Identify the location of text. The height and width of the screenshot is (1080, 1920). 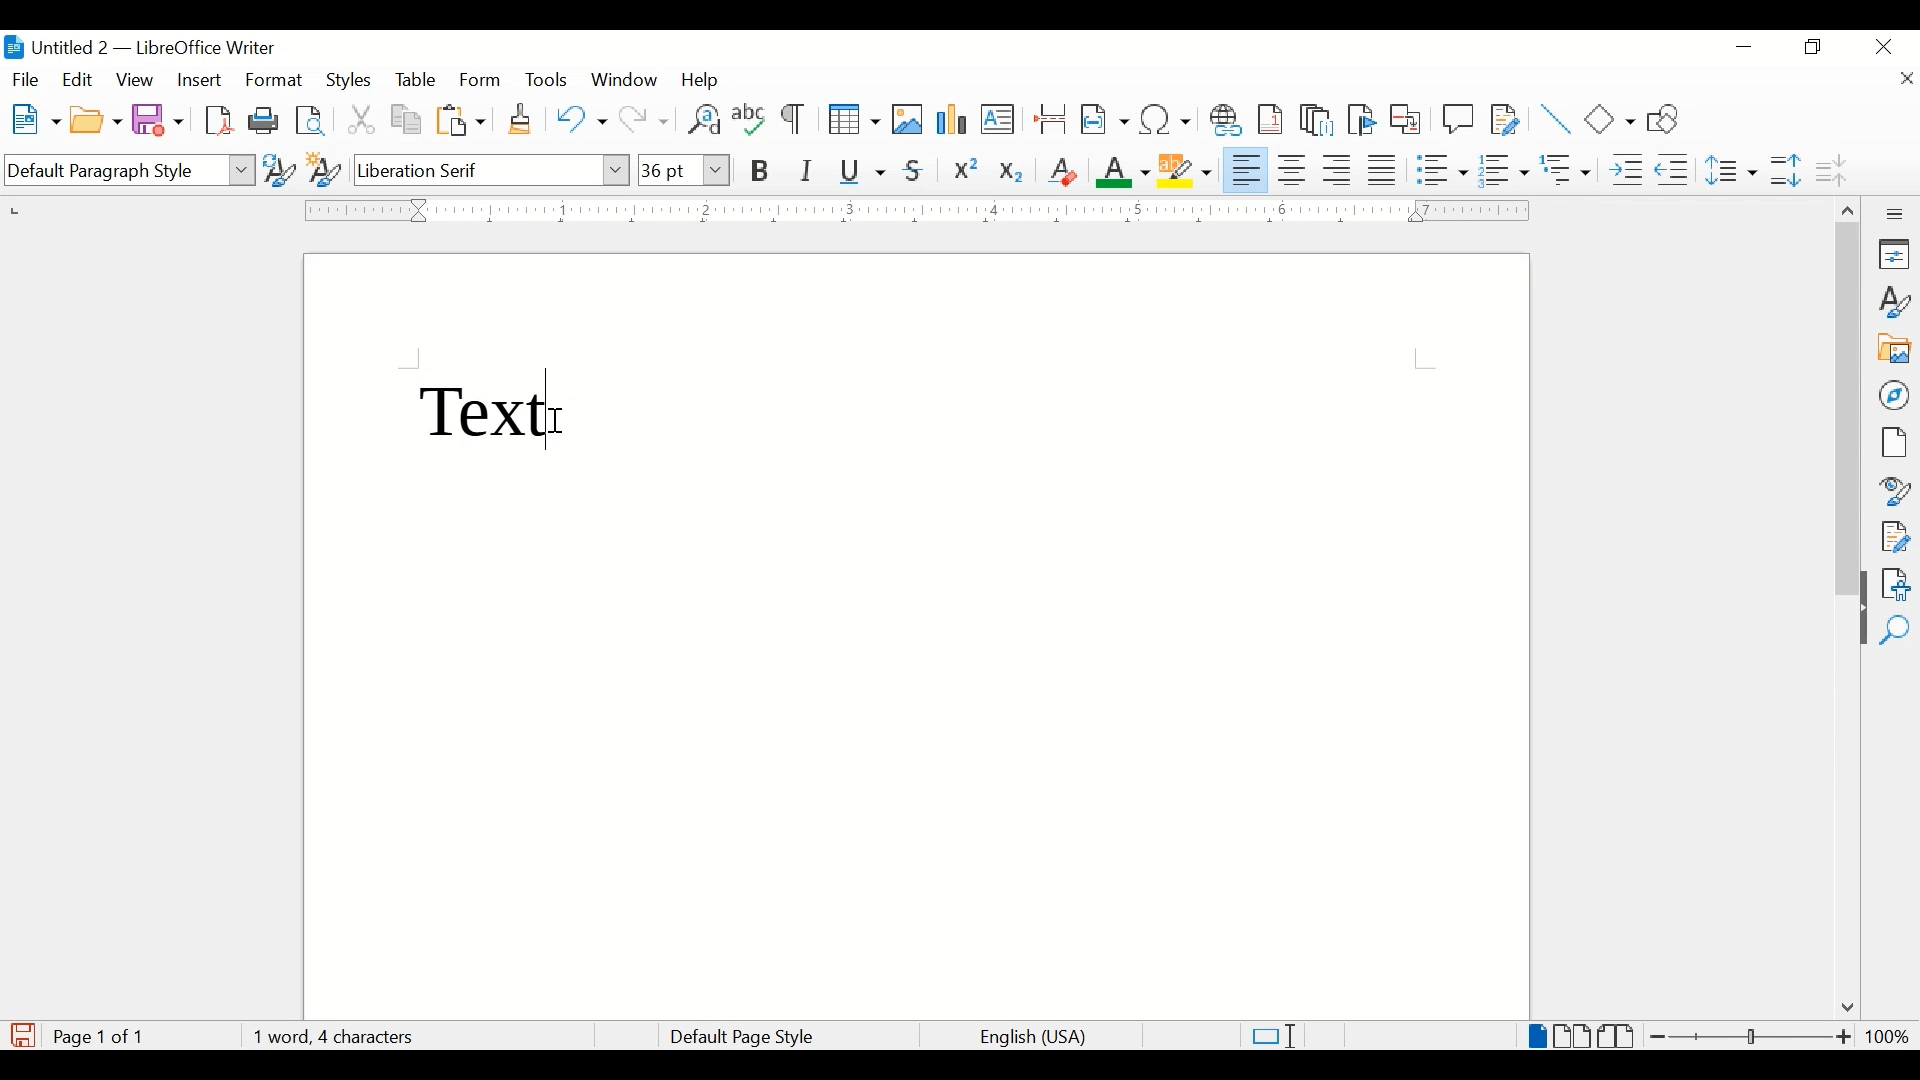
(487, 408).